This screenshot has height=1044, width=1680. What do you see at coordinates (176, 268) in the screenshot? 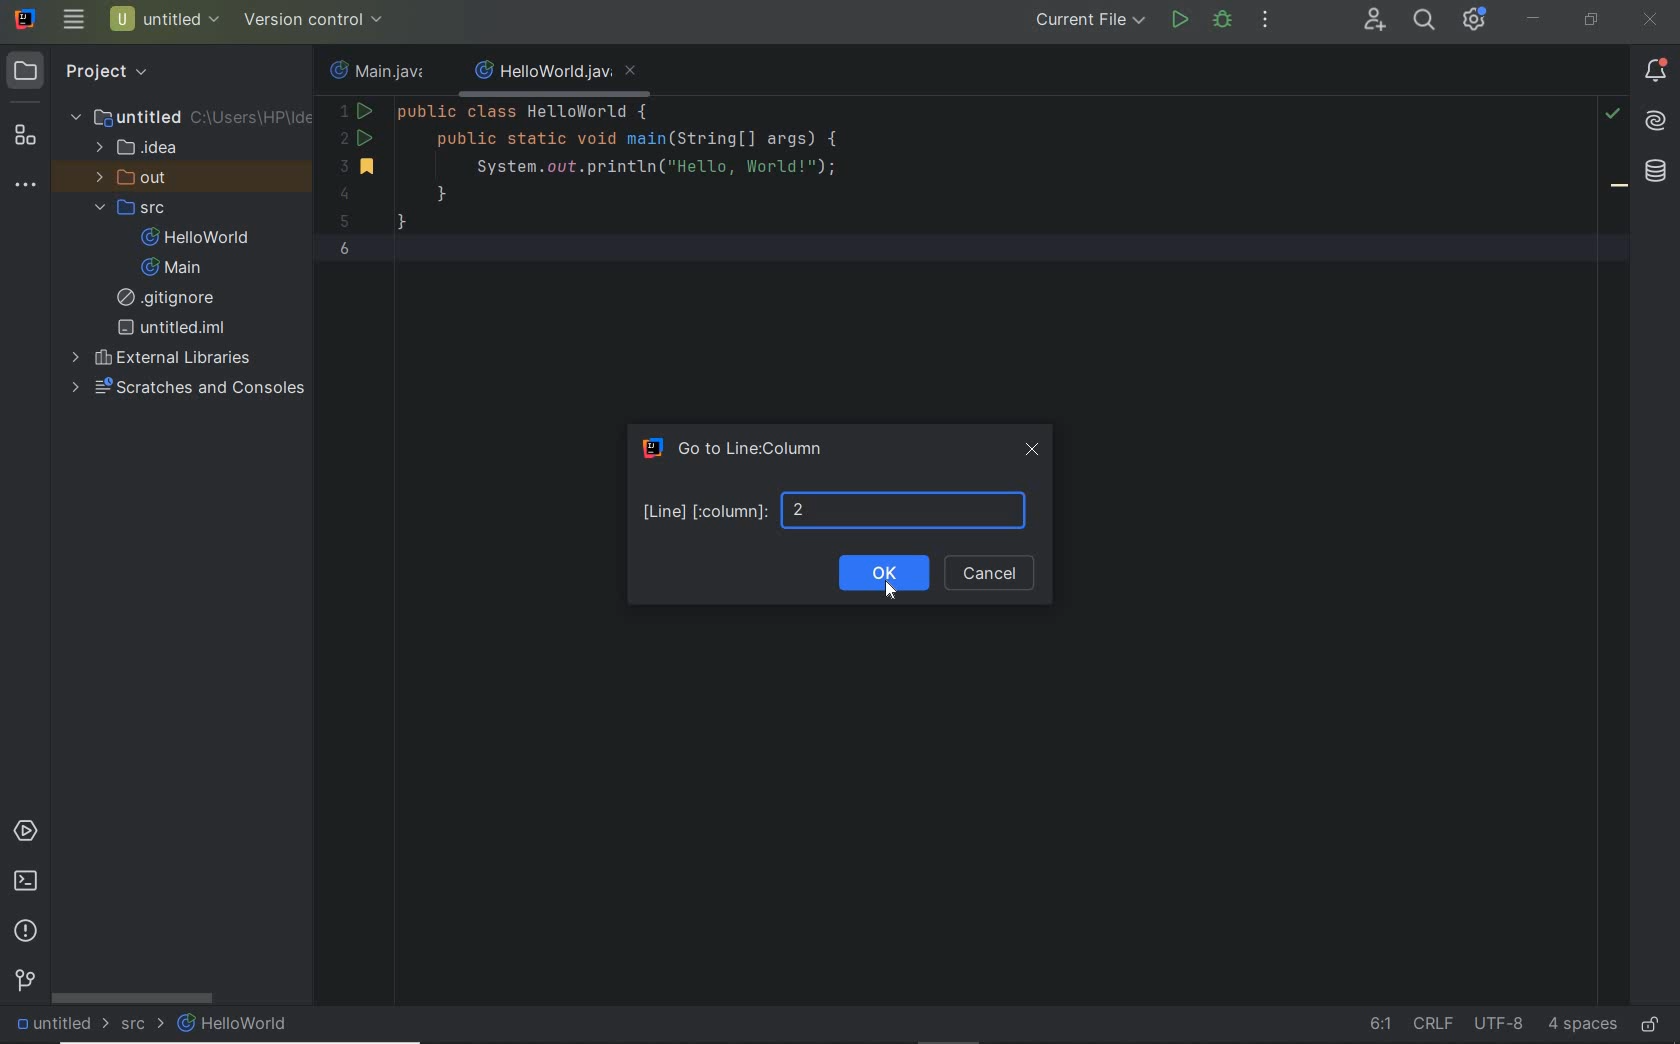
I see `Main` at bounding box center [176, 268].